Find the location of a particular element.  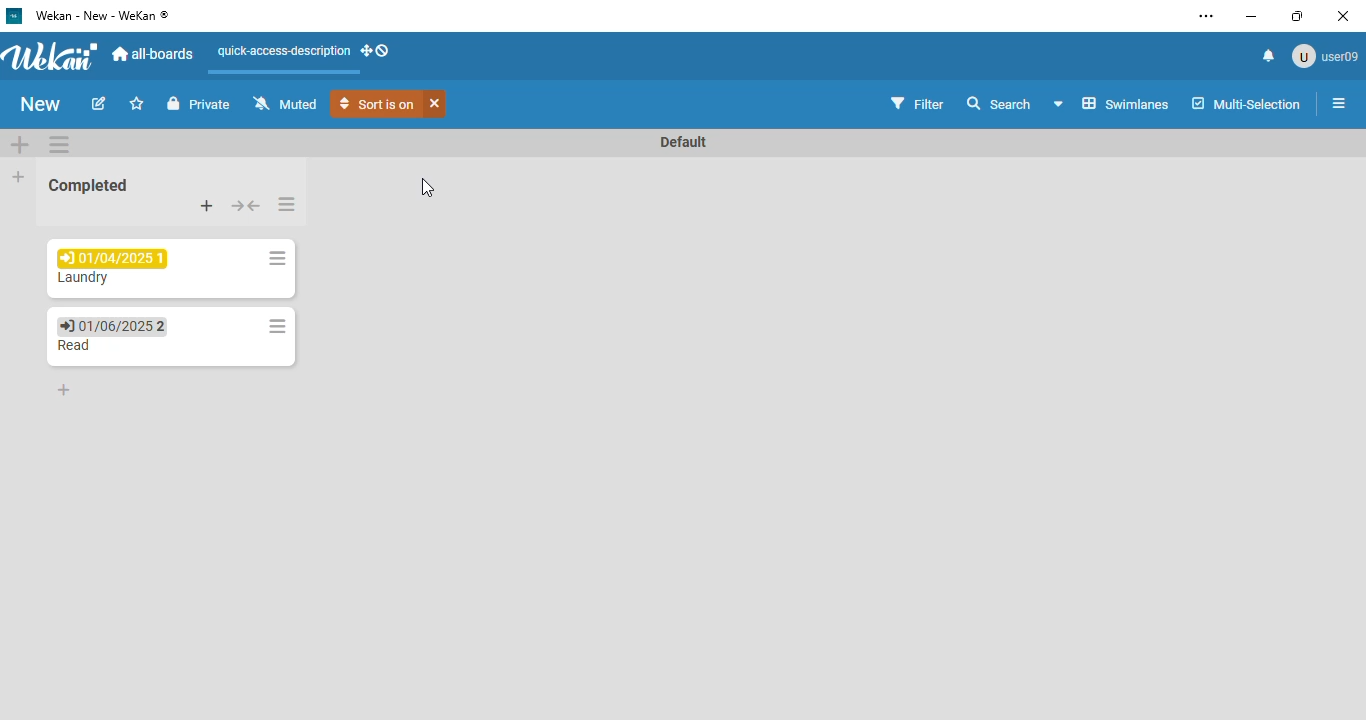

wekan - new - wekan is located at coordinates (101, 15).